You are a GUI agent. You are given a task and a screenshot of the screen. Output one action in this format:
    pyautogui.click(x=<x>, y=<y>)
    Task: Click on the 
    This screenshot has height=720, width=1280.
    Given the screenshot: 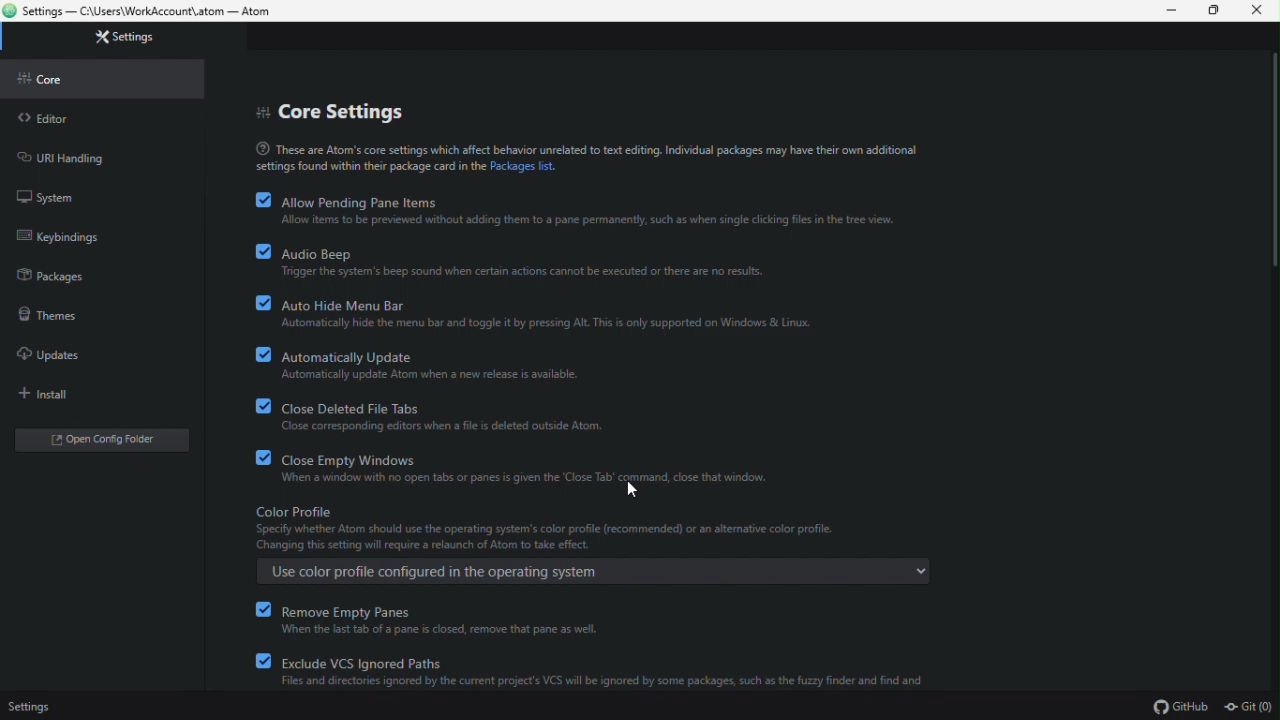 What is the action you would take?
    pyautogui.click(x=637, y=489)
    